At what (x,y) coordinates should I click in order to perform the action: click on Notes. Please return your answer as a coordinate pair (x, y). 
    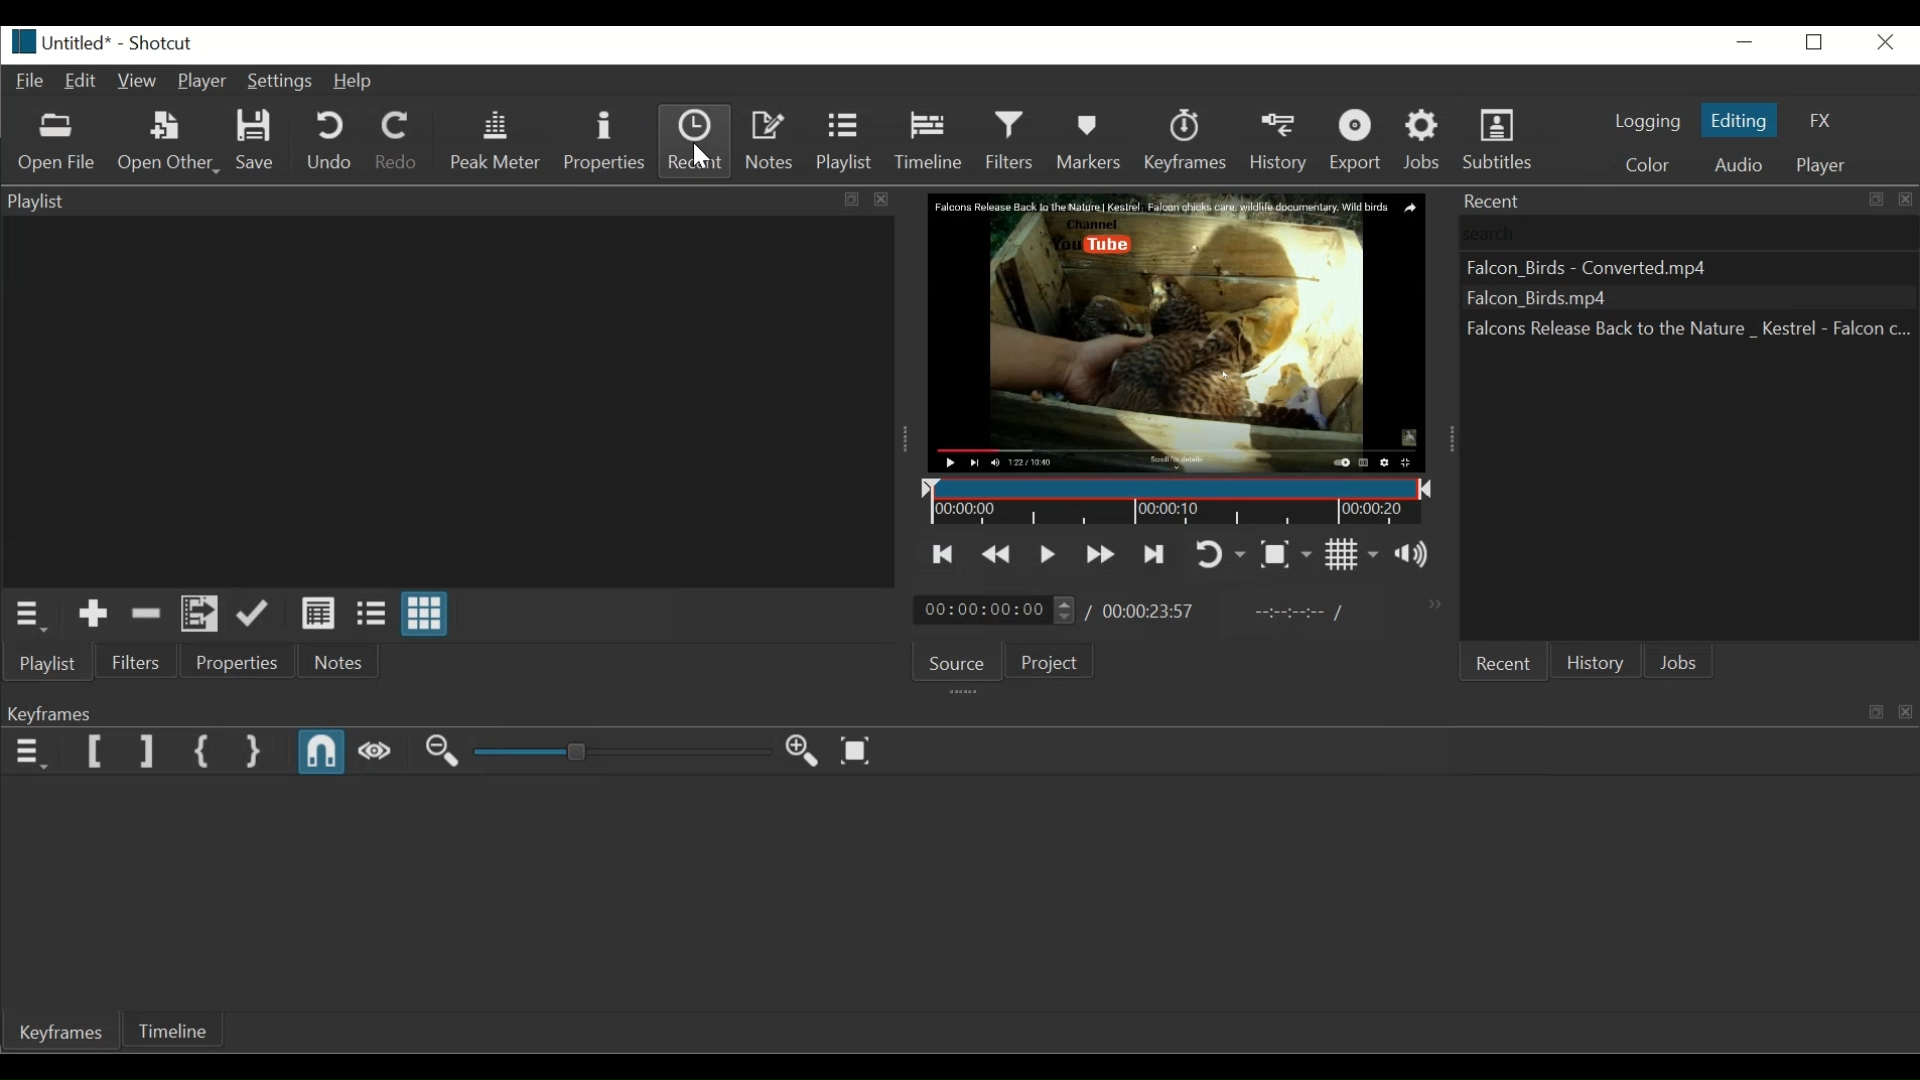
    Looking at the image, I should click on (341, 661).